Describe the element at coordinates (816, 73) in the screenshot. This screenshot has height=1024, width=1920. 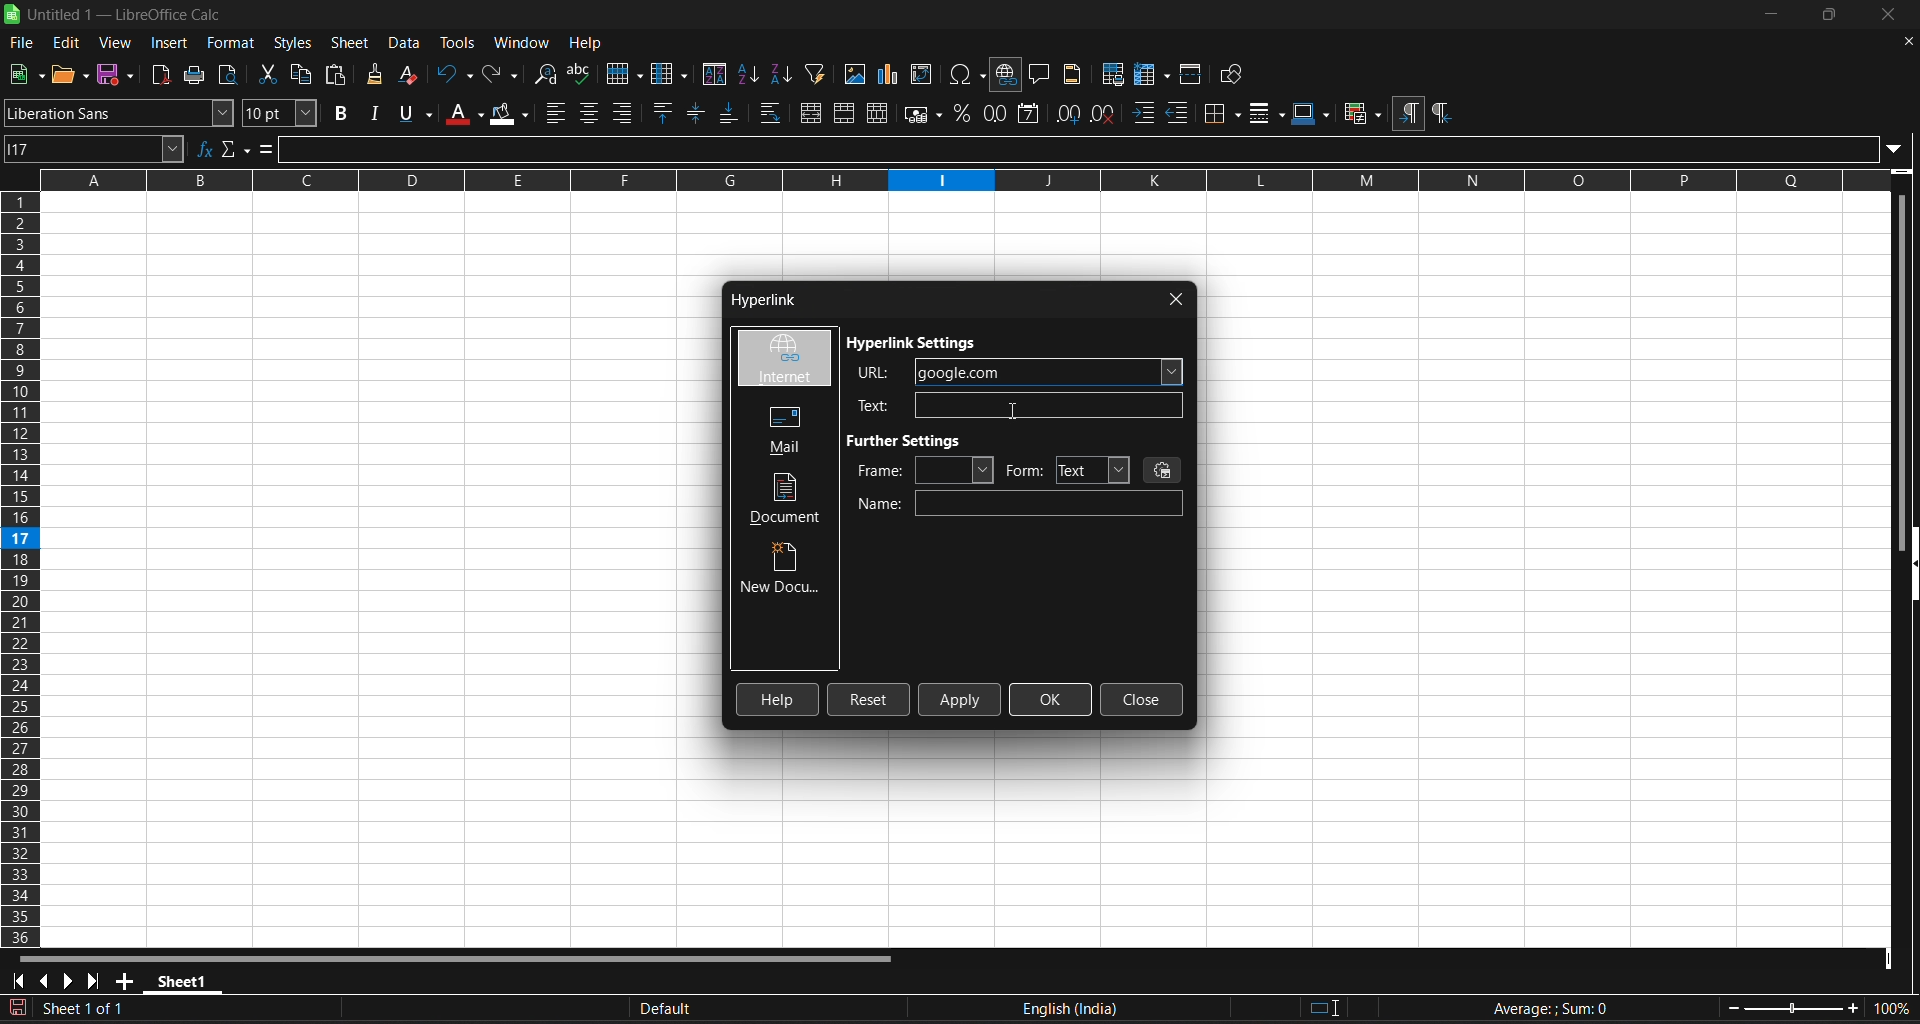
I see `auto filter` at that location.